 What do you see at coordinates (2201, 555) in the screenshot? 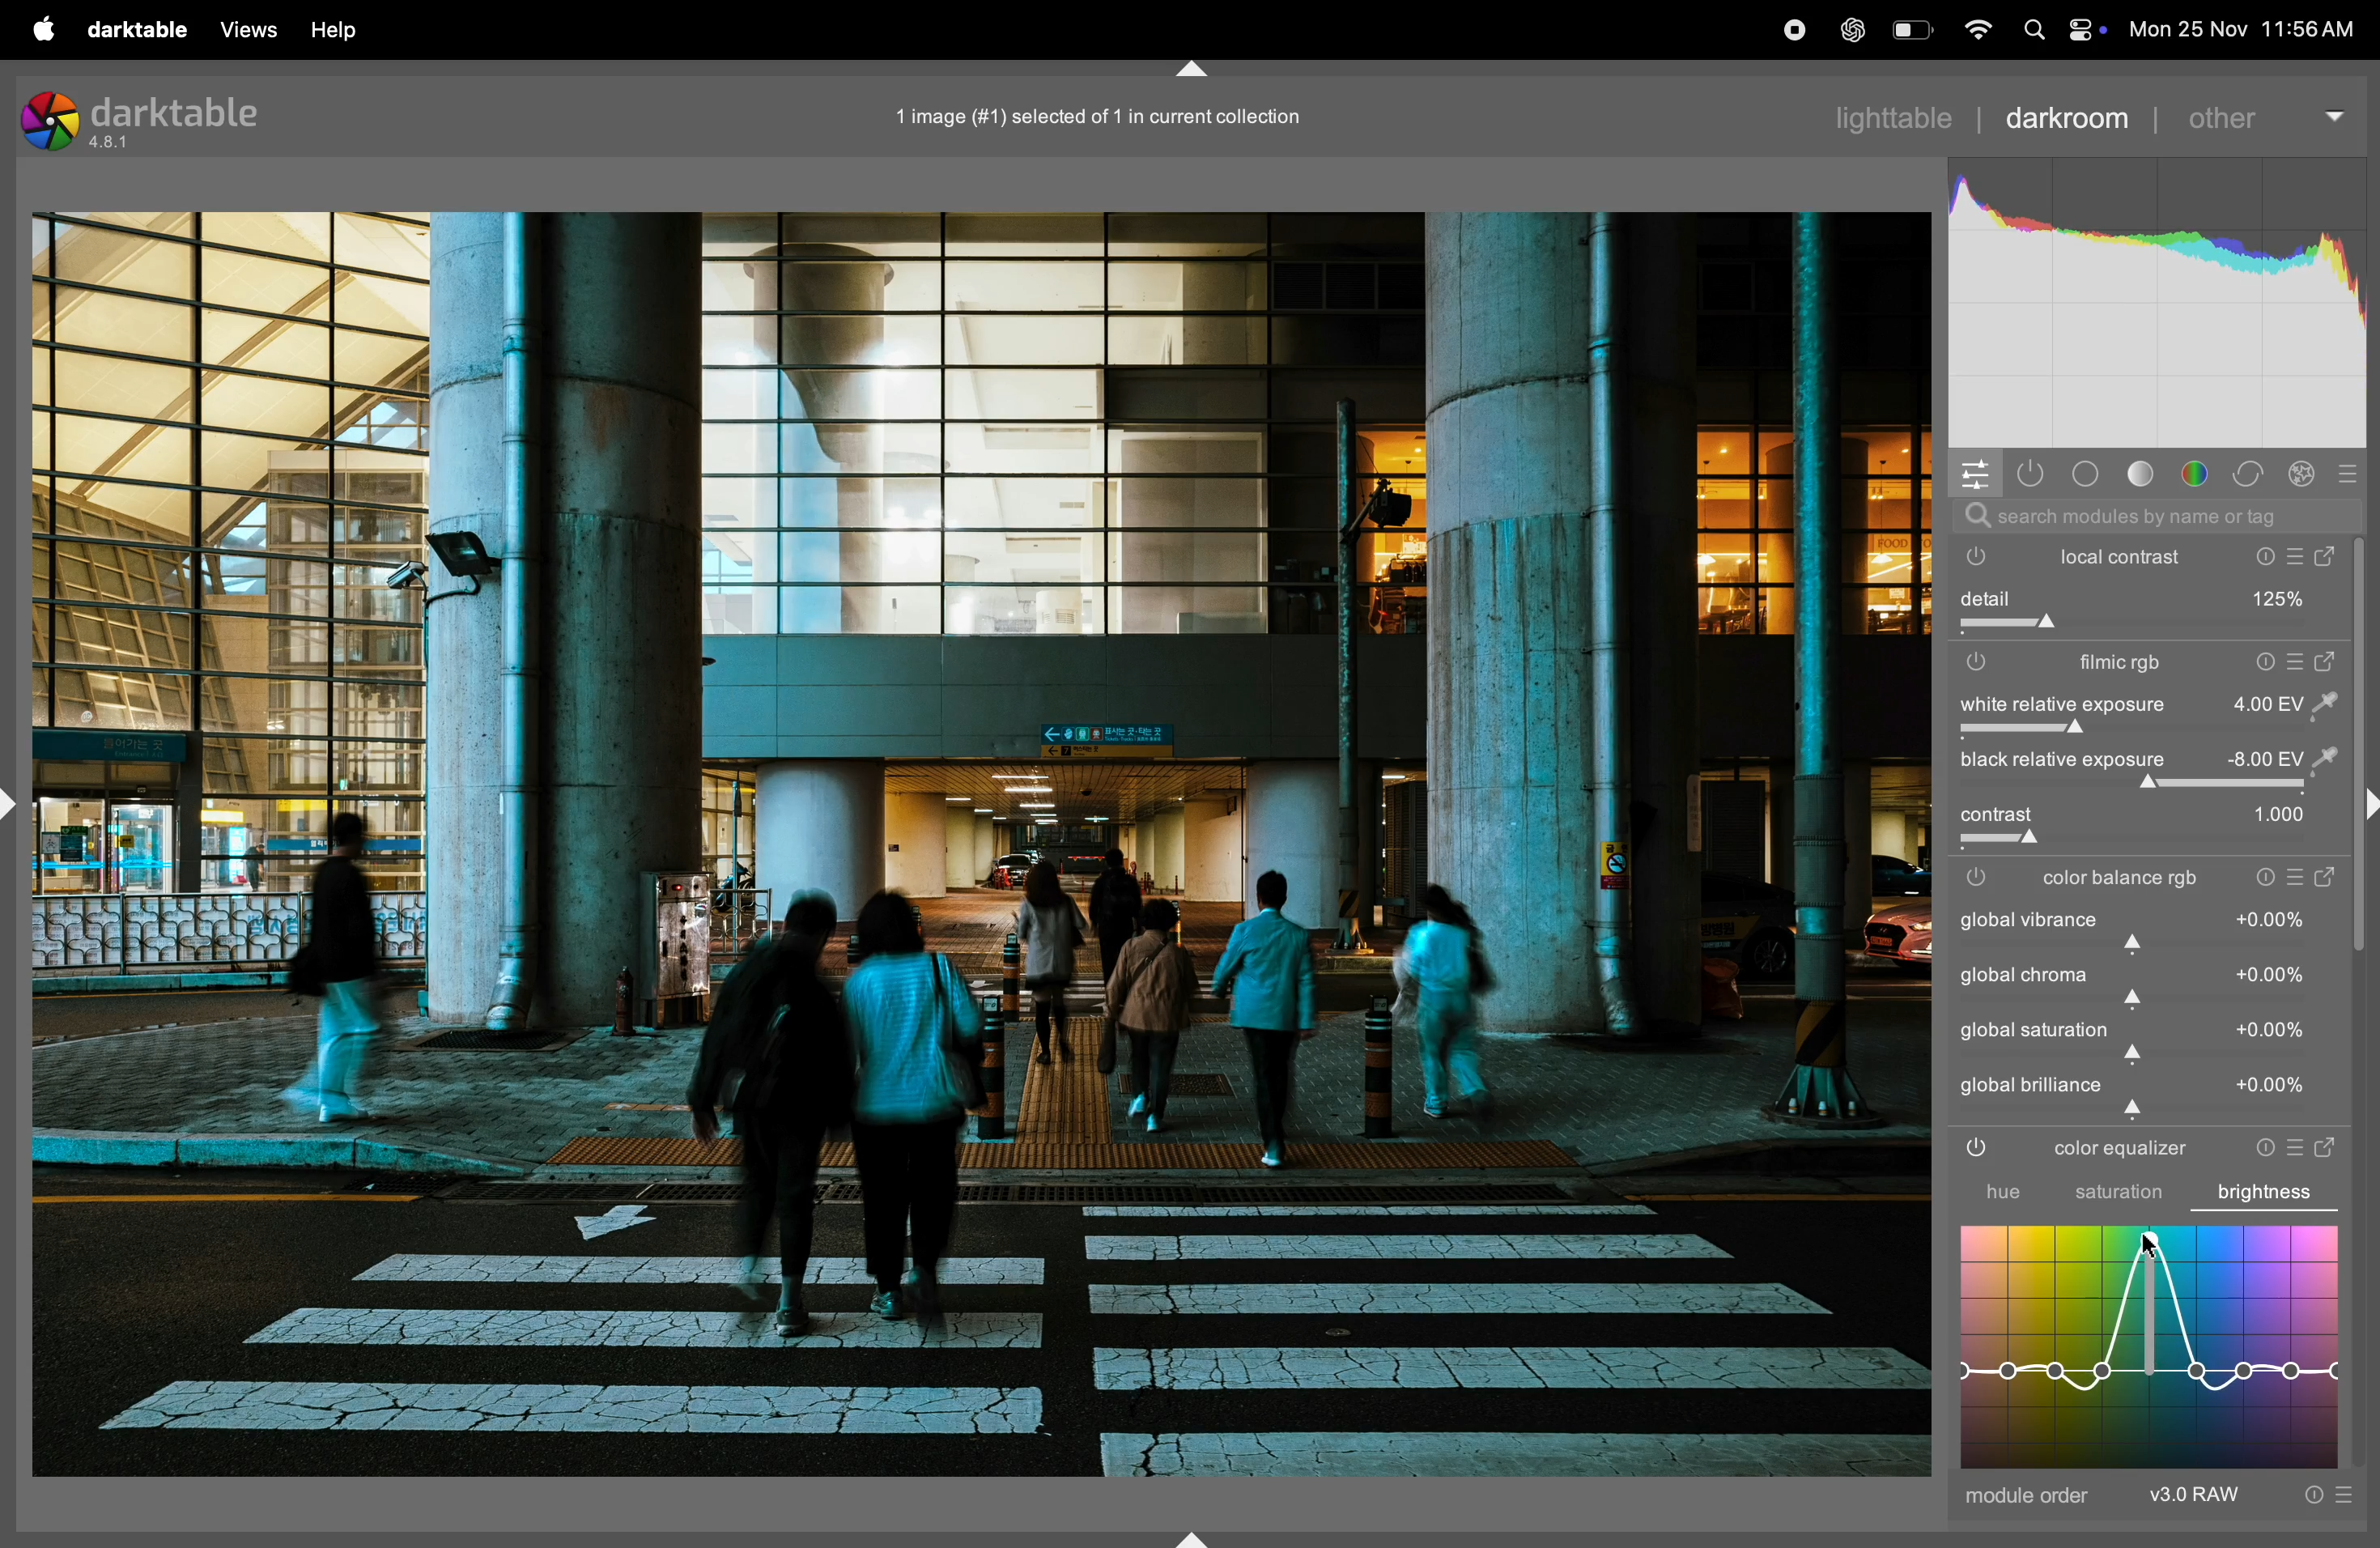
I see `local contrast` at bounding box center [2201, 555].